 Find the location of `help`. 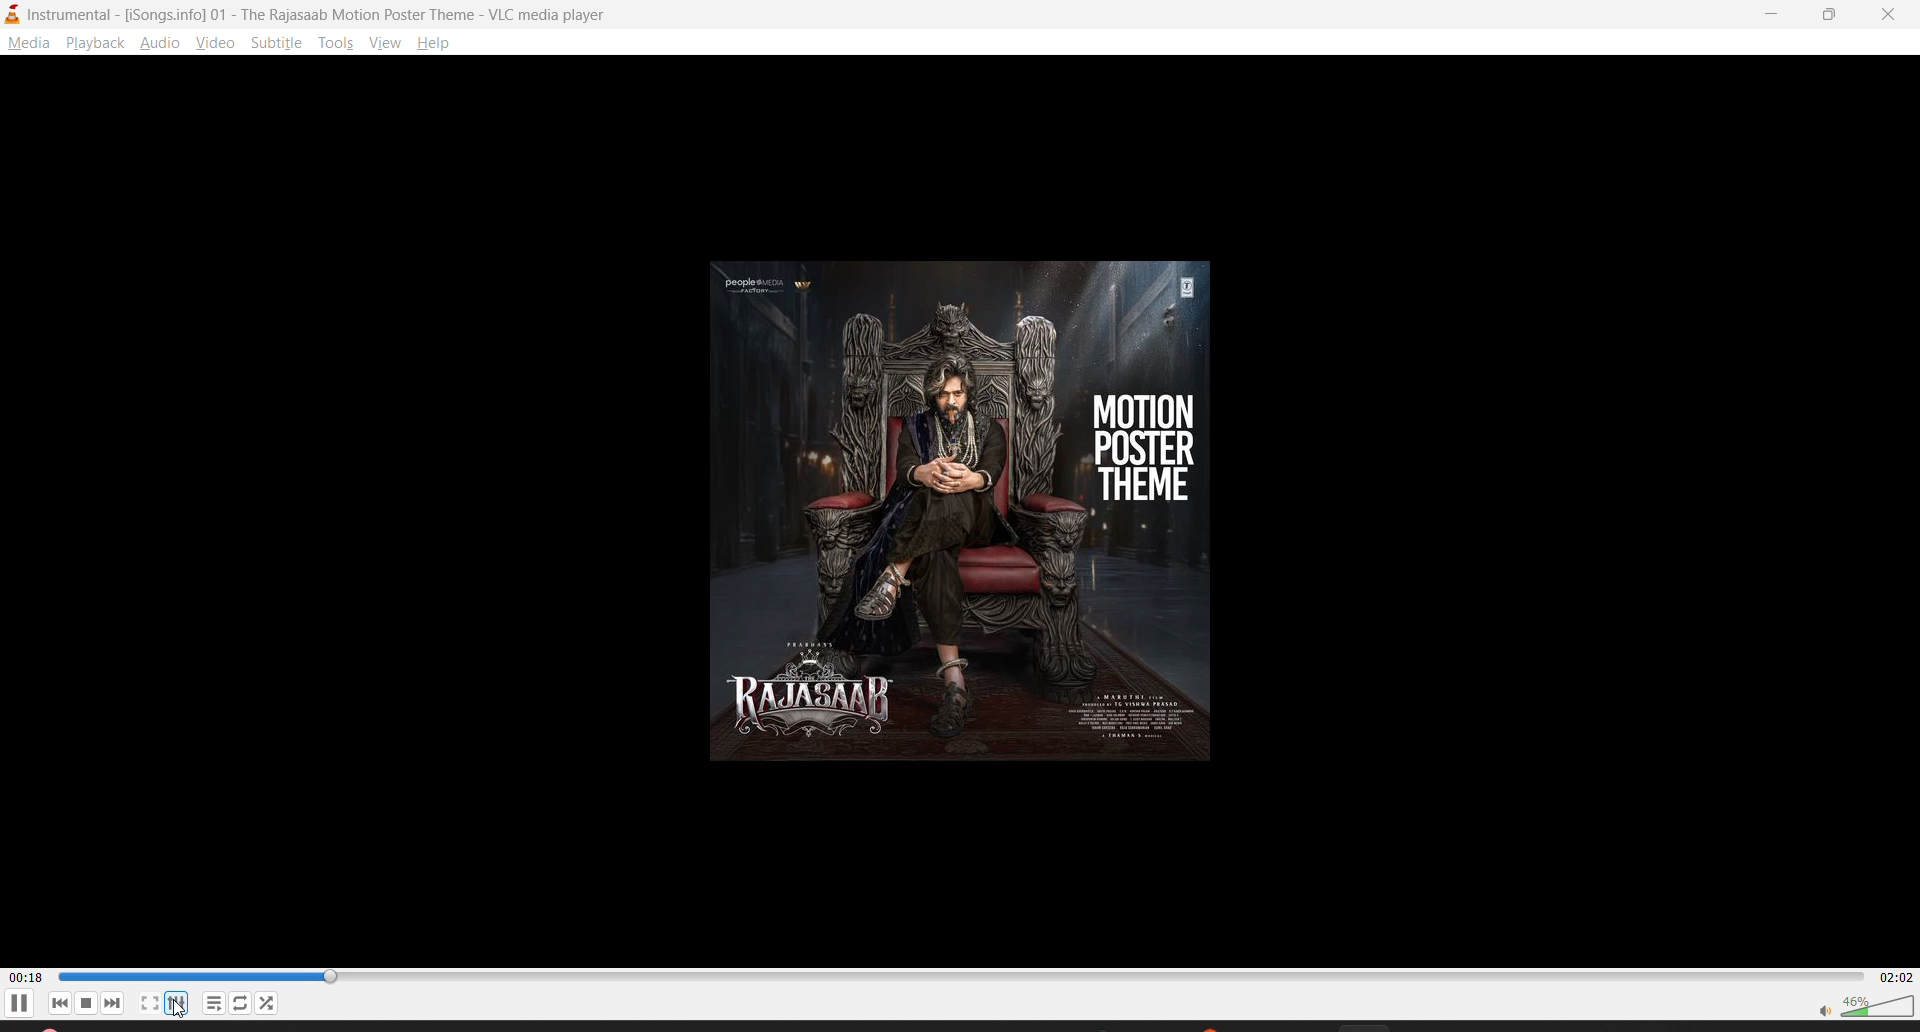

help is located at coordinates (439, 43).